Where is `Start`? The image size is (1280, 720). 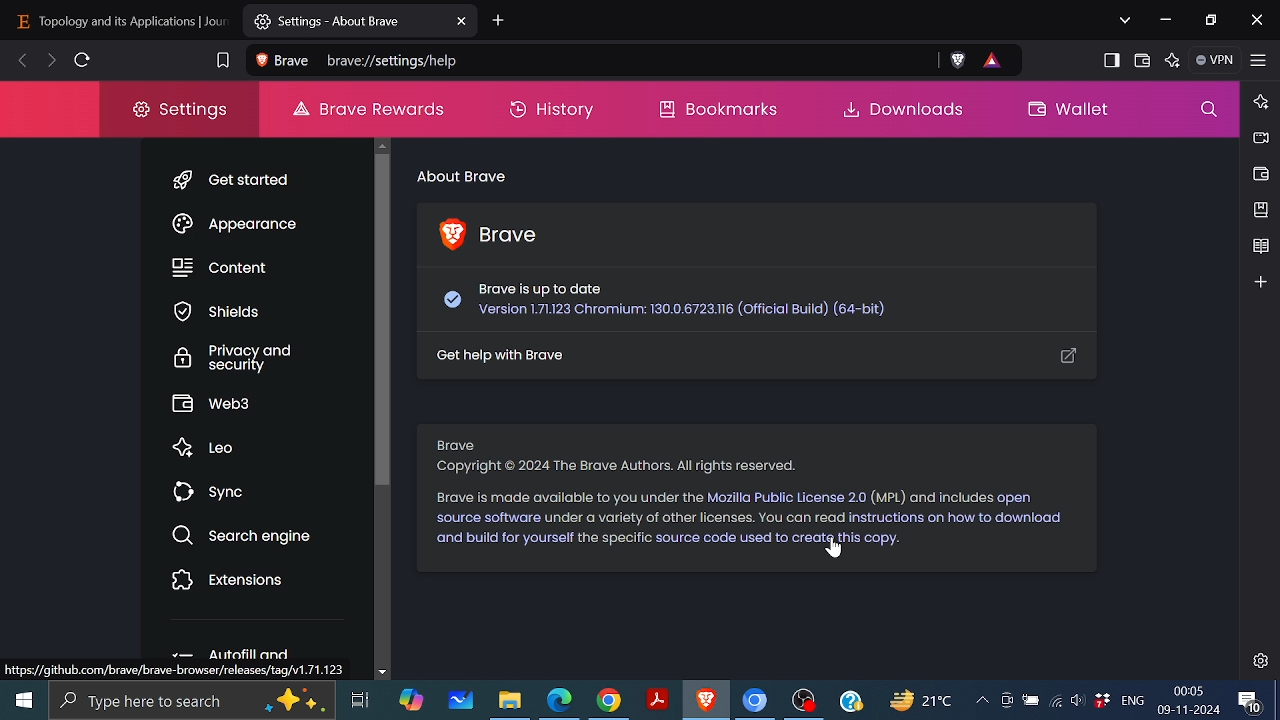
Start is located at coordinates (26, 698).